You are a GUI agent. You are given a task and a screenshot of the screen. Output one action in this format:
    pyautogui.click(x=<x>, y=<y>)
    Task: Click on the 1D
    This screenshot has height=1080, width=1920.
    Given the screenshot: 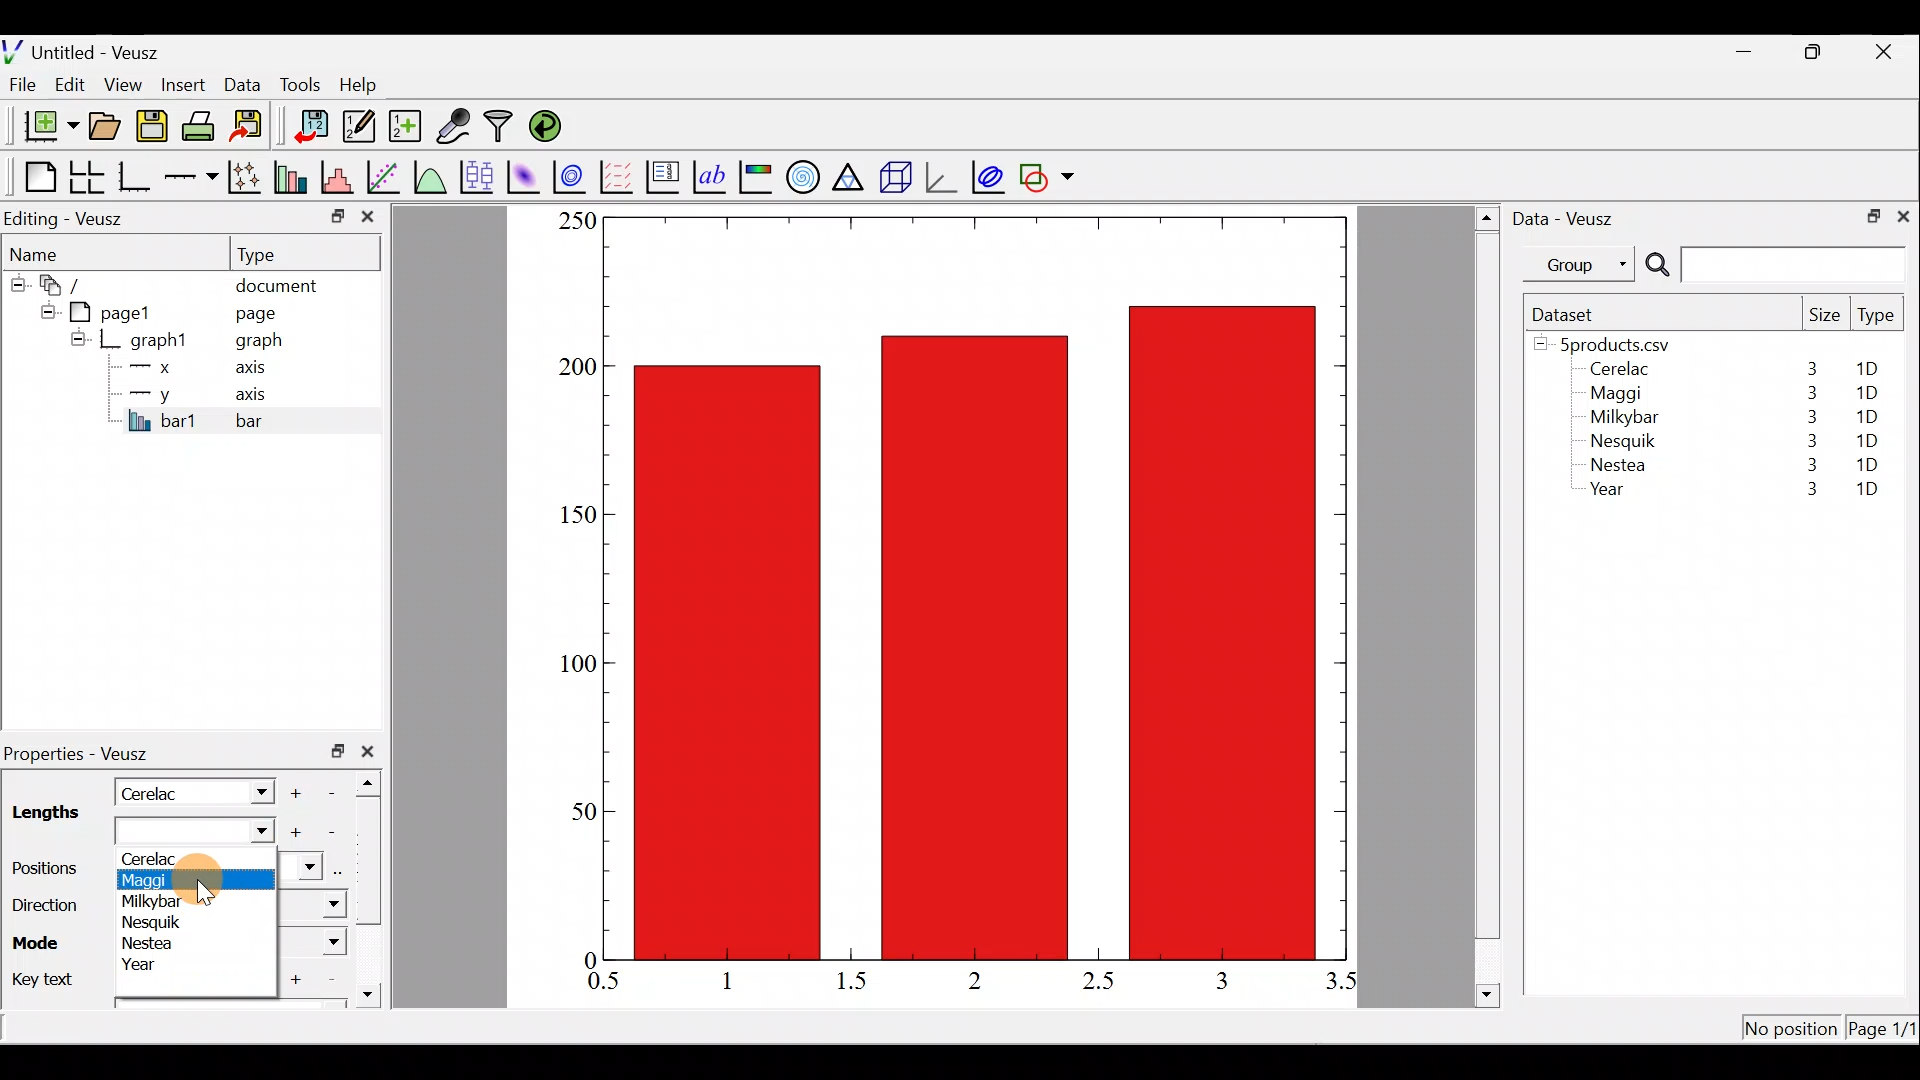 What is the action you would take?
    pyautogui.click(x=1862, y=416)
    